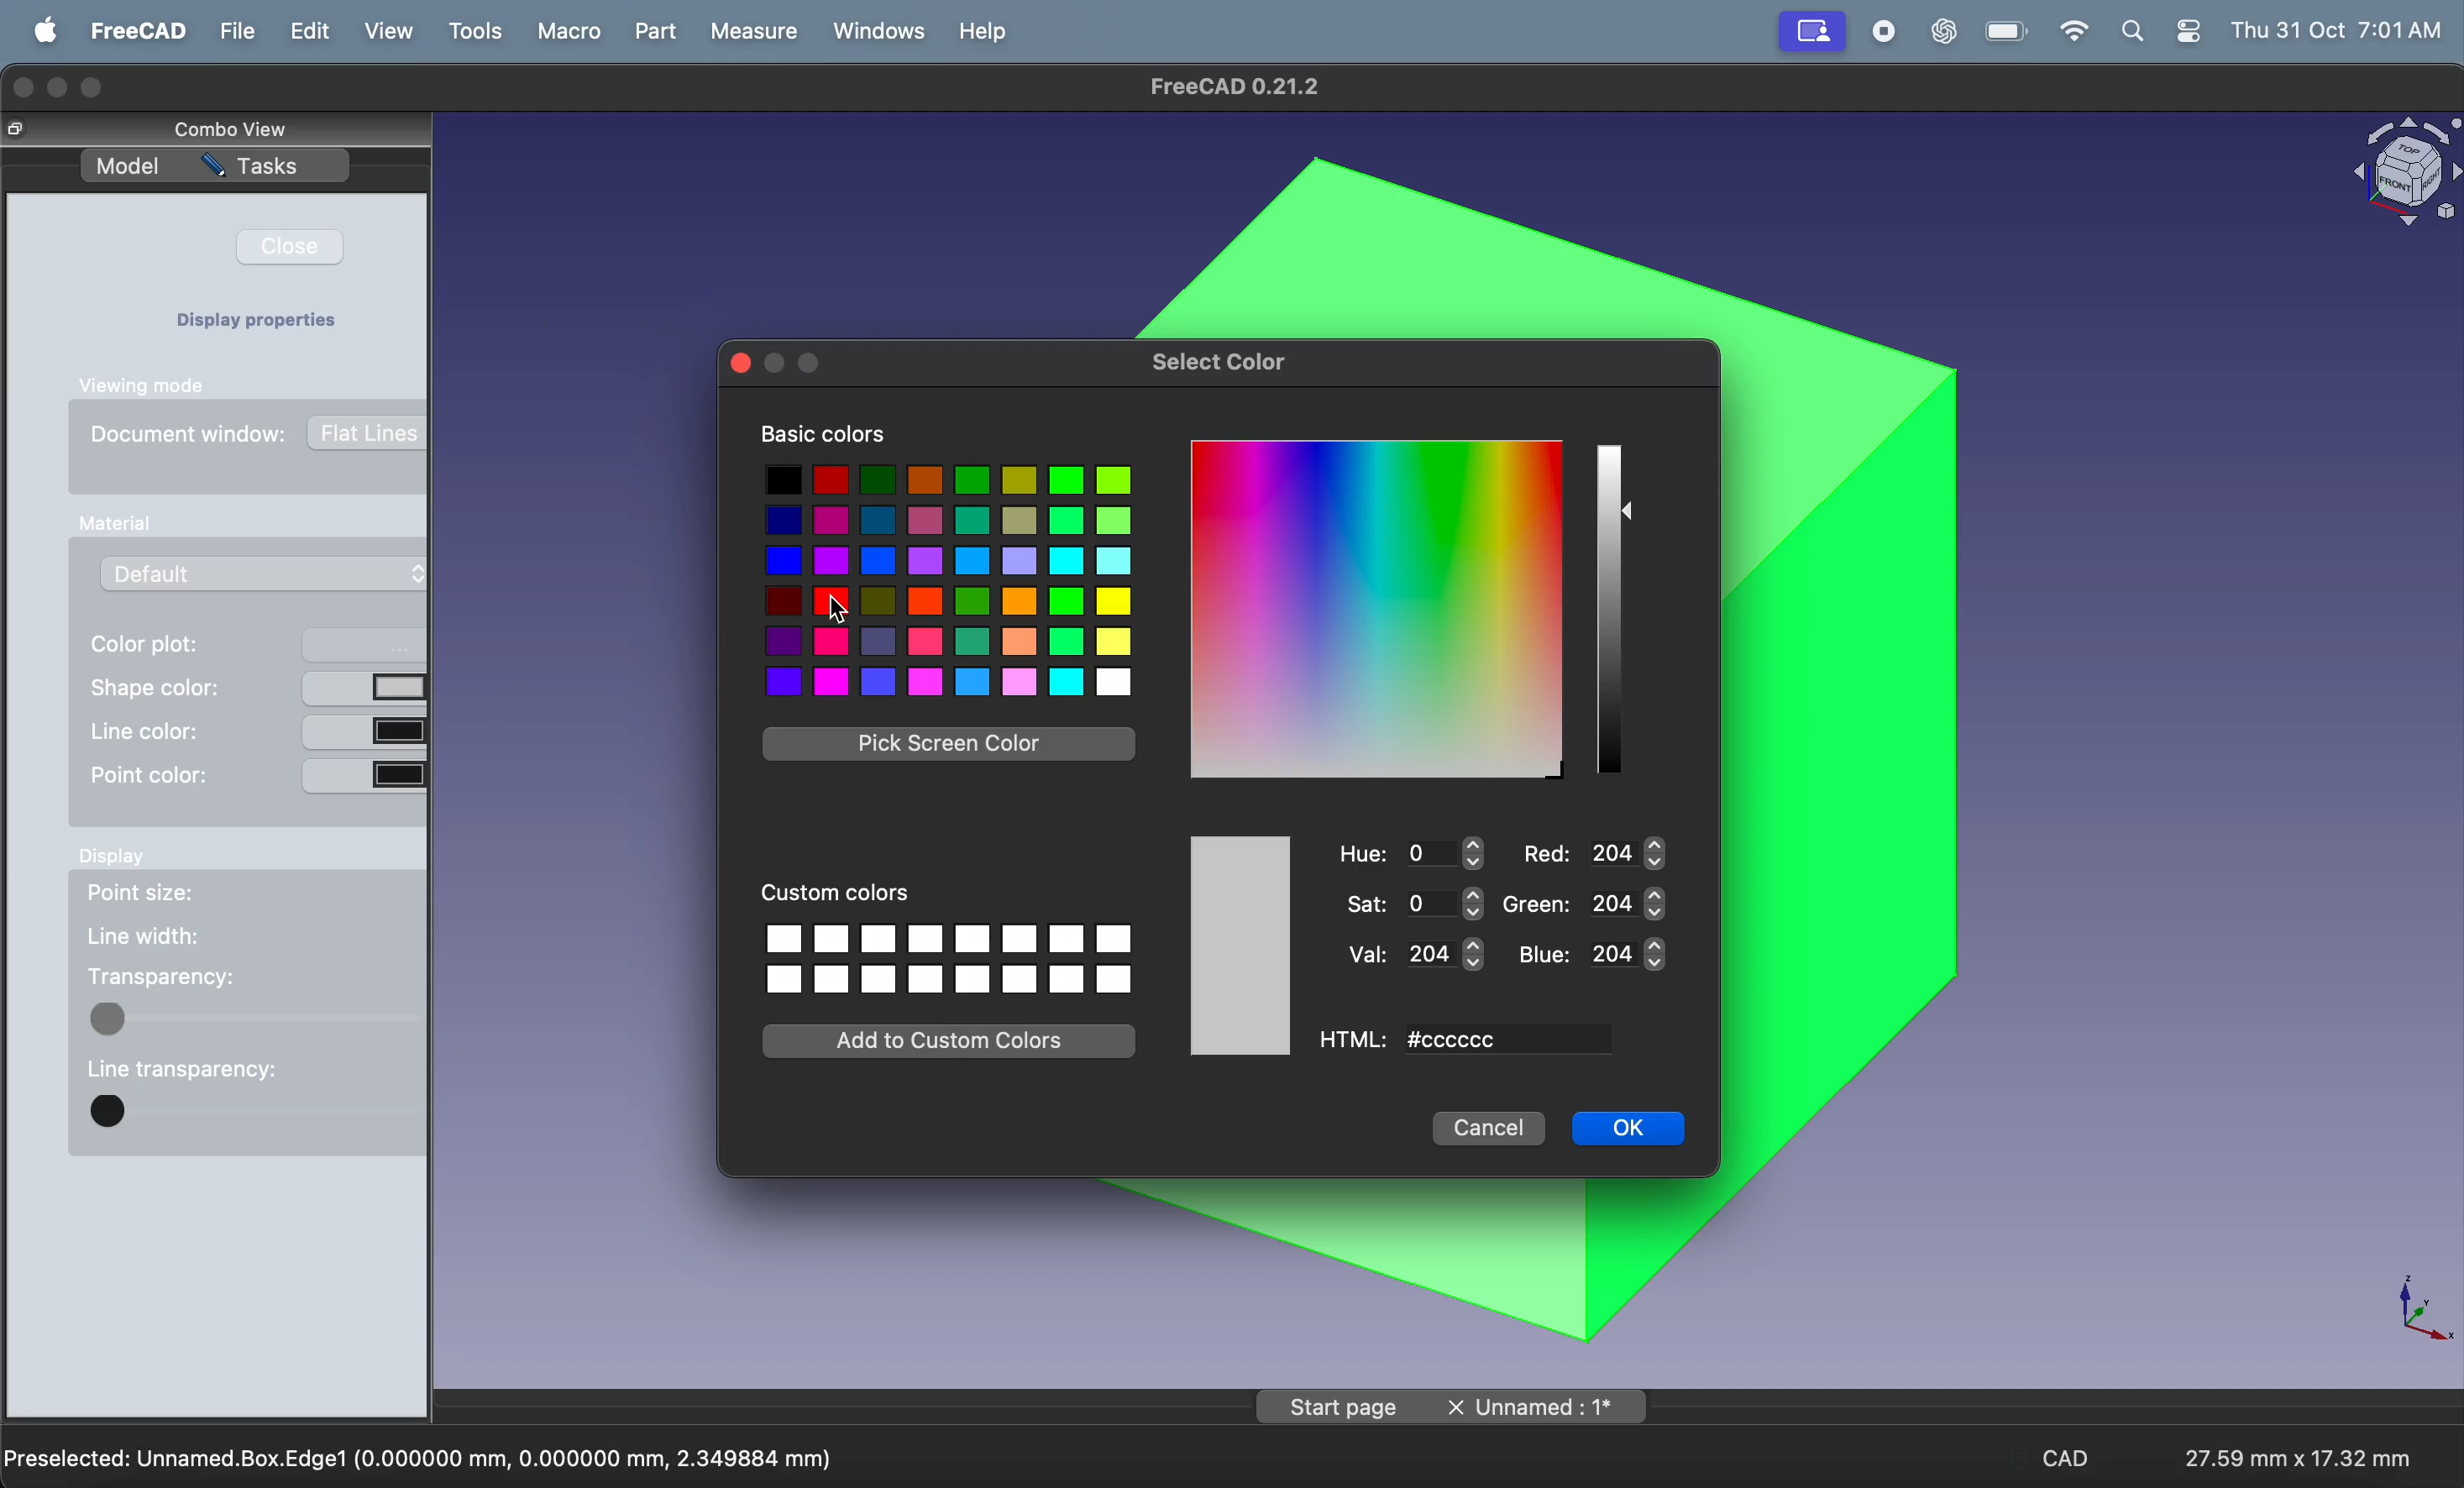 The height and width of the screenshot is (1488, 2464). Describe the element at coordinates (256, 775) in the screenshot. I see `point color` at that location.